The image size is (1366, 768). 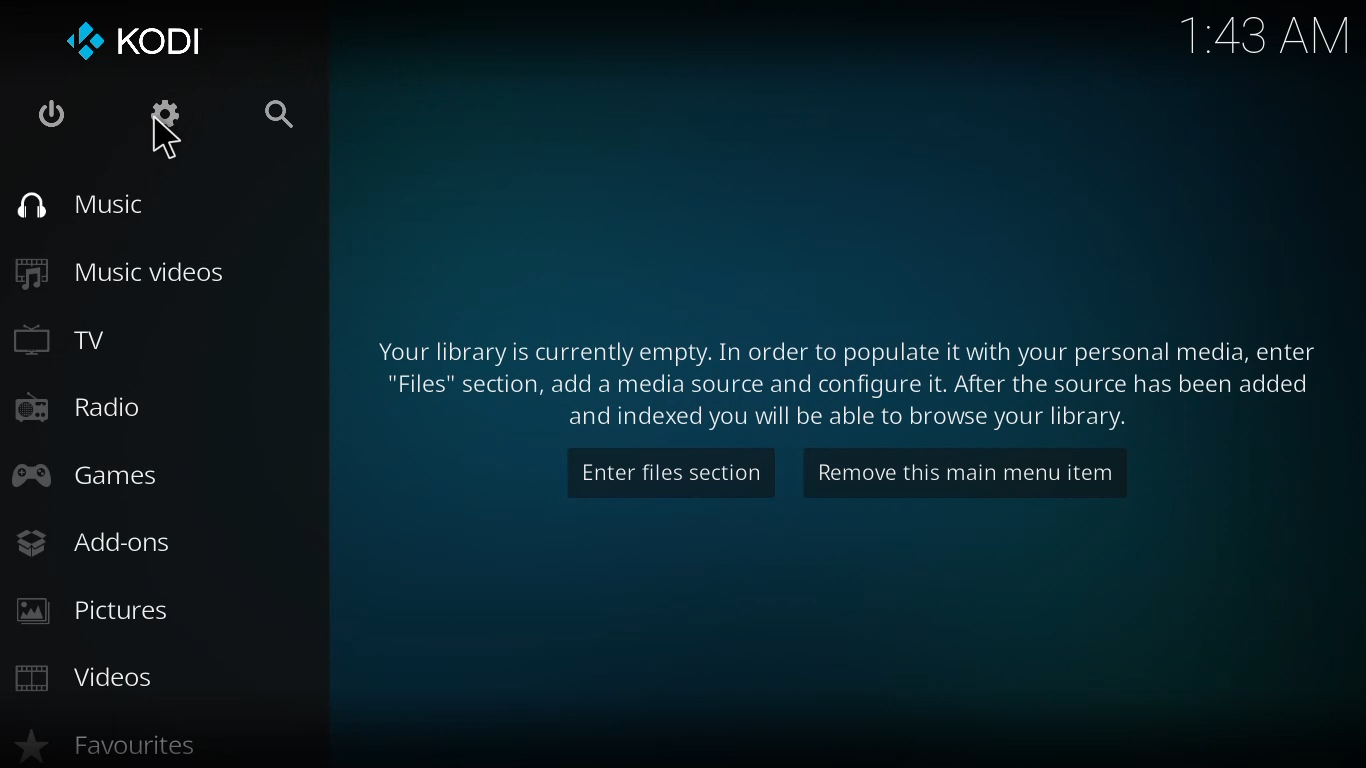 I want to click on settings, so click(x=158, y=116).